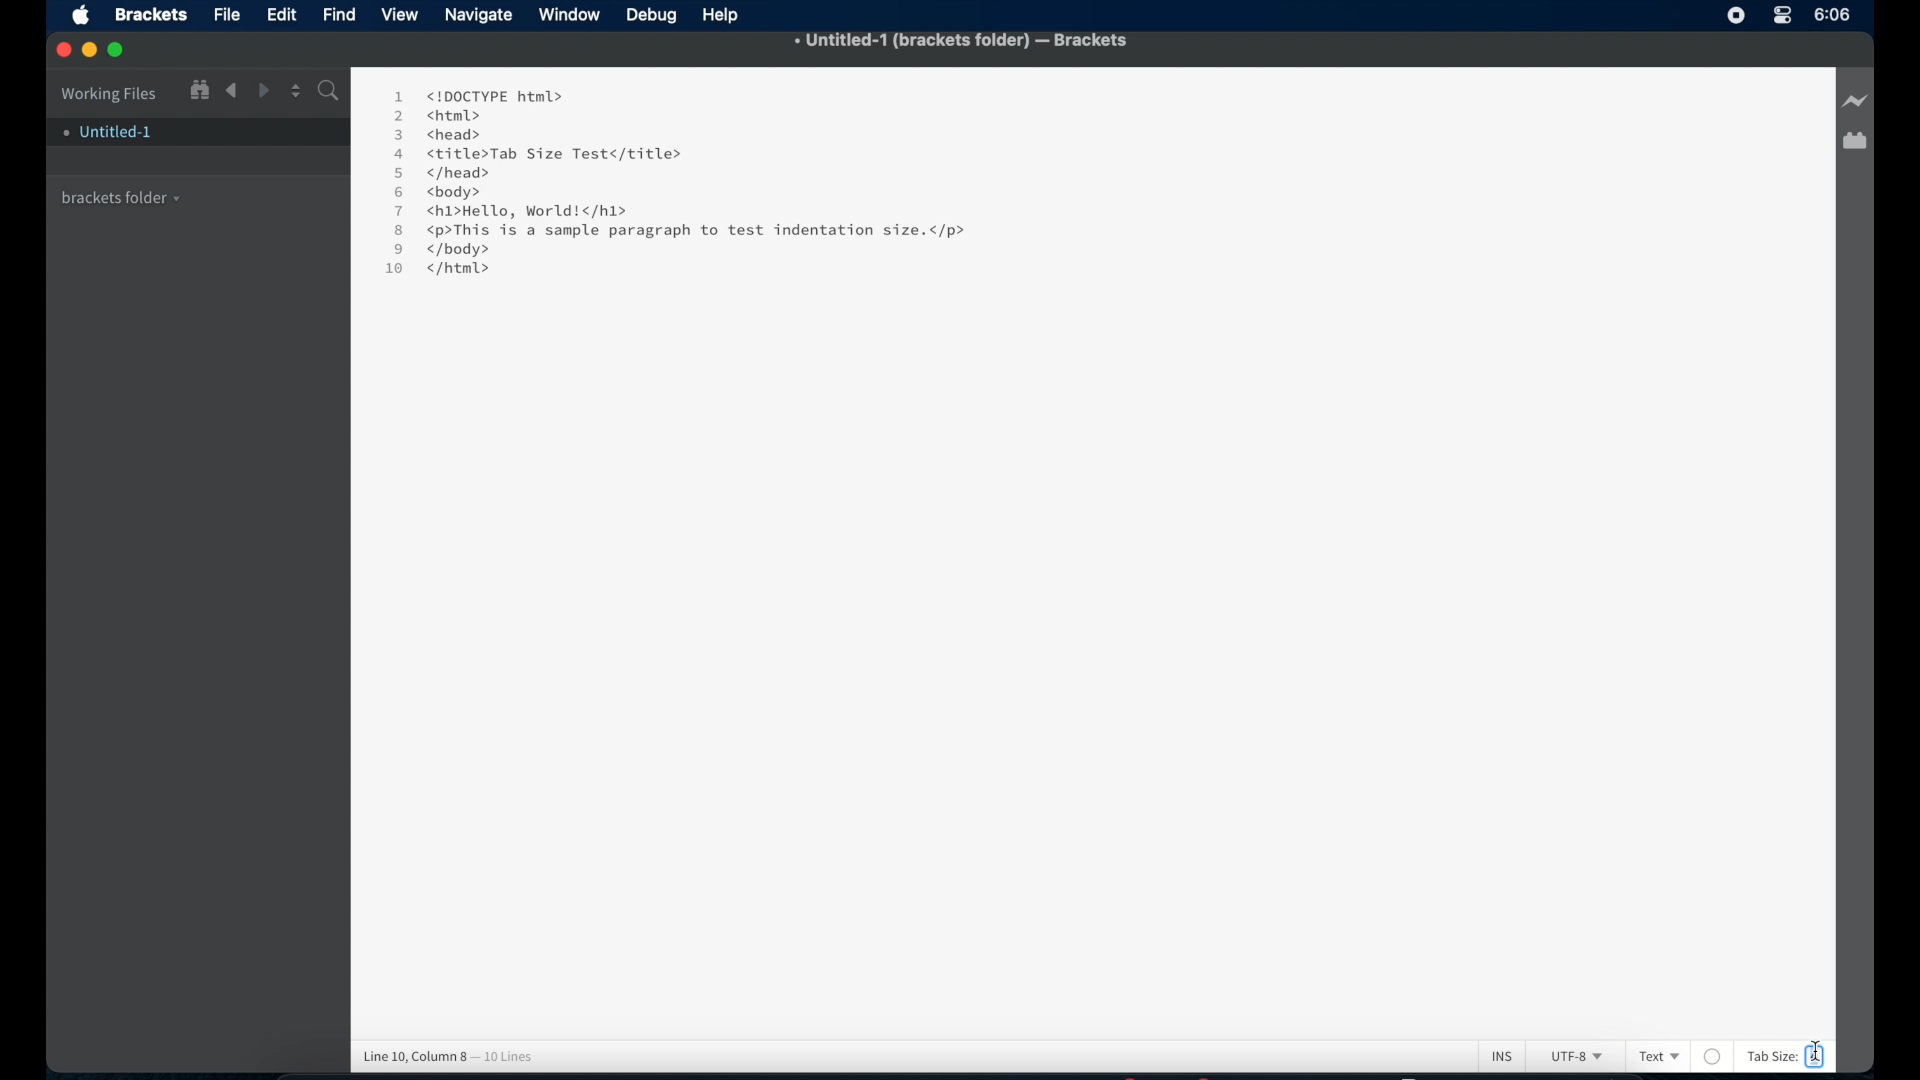 The height and width of the screenshot is (1080, 1920). What do you see at coordinates (327, 93) in the screenshot?
I see `Find` at bounding box center [327, 93].